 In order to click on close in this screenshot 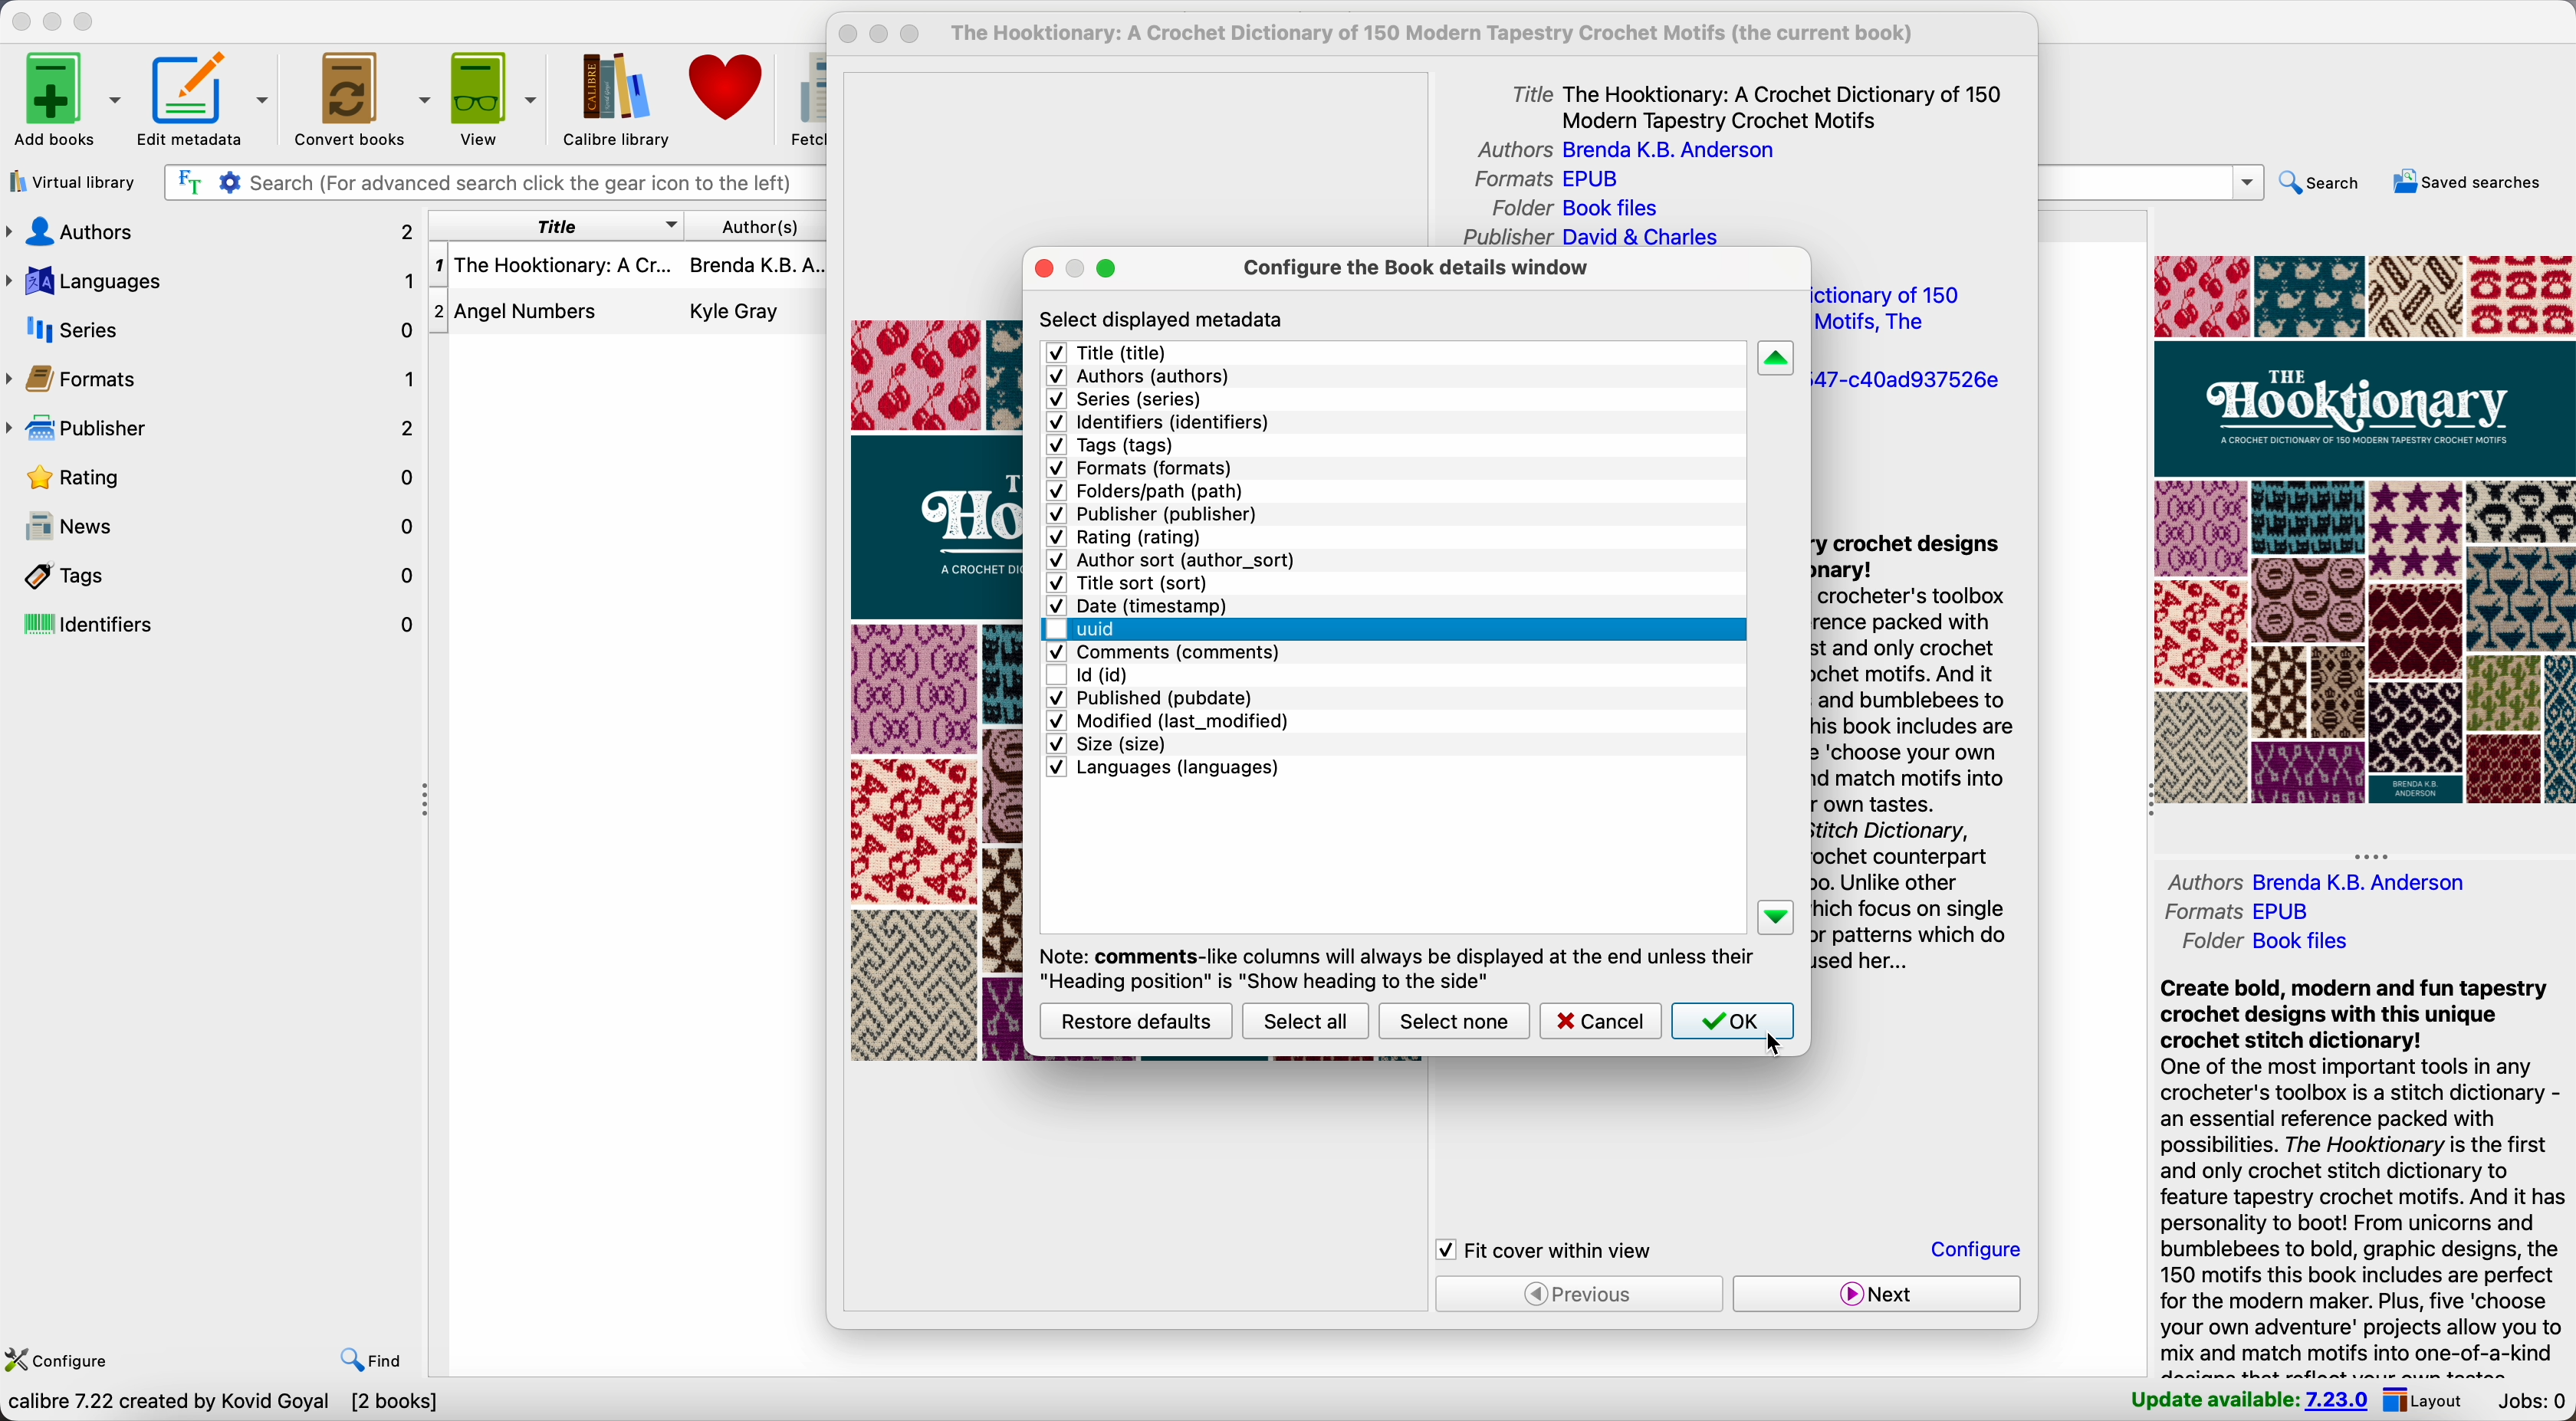, I will do `click(21, 21)`.